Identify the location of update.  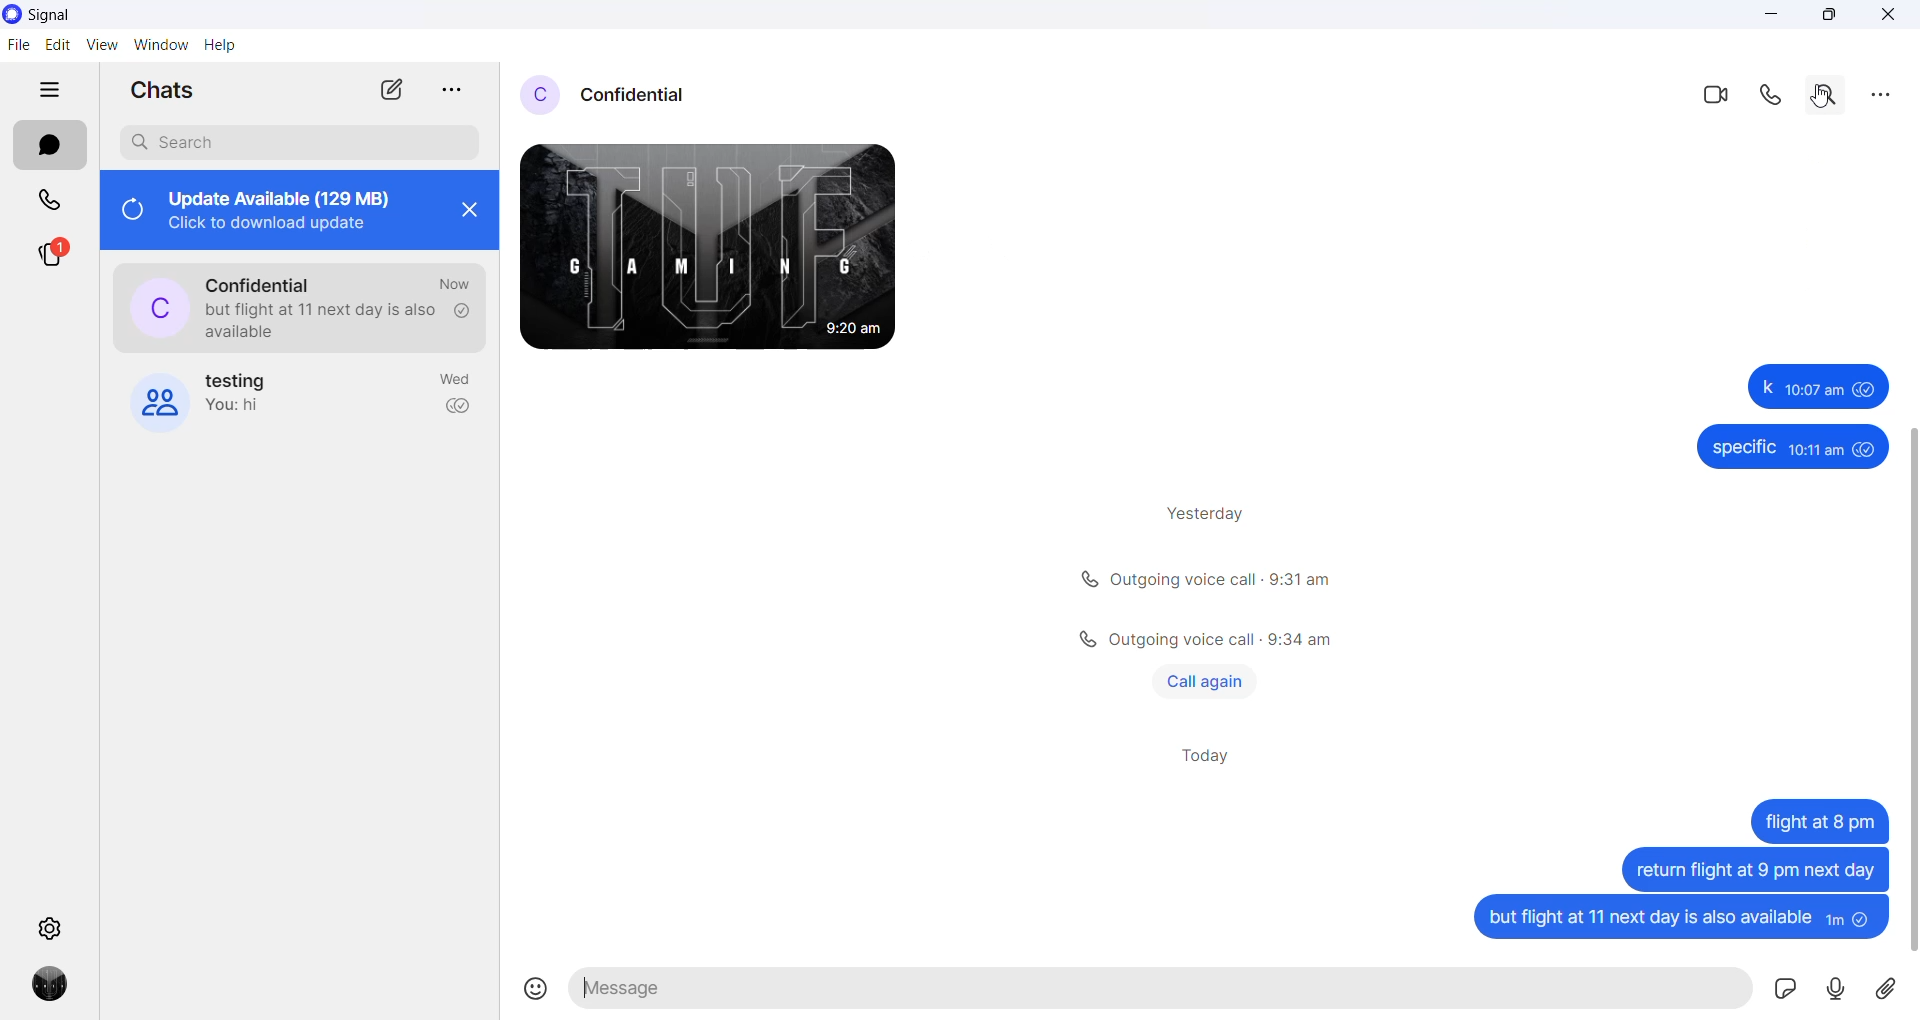
(290, 208).